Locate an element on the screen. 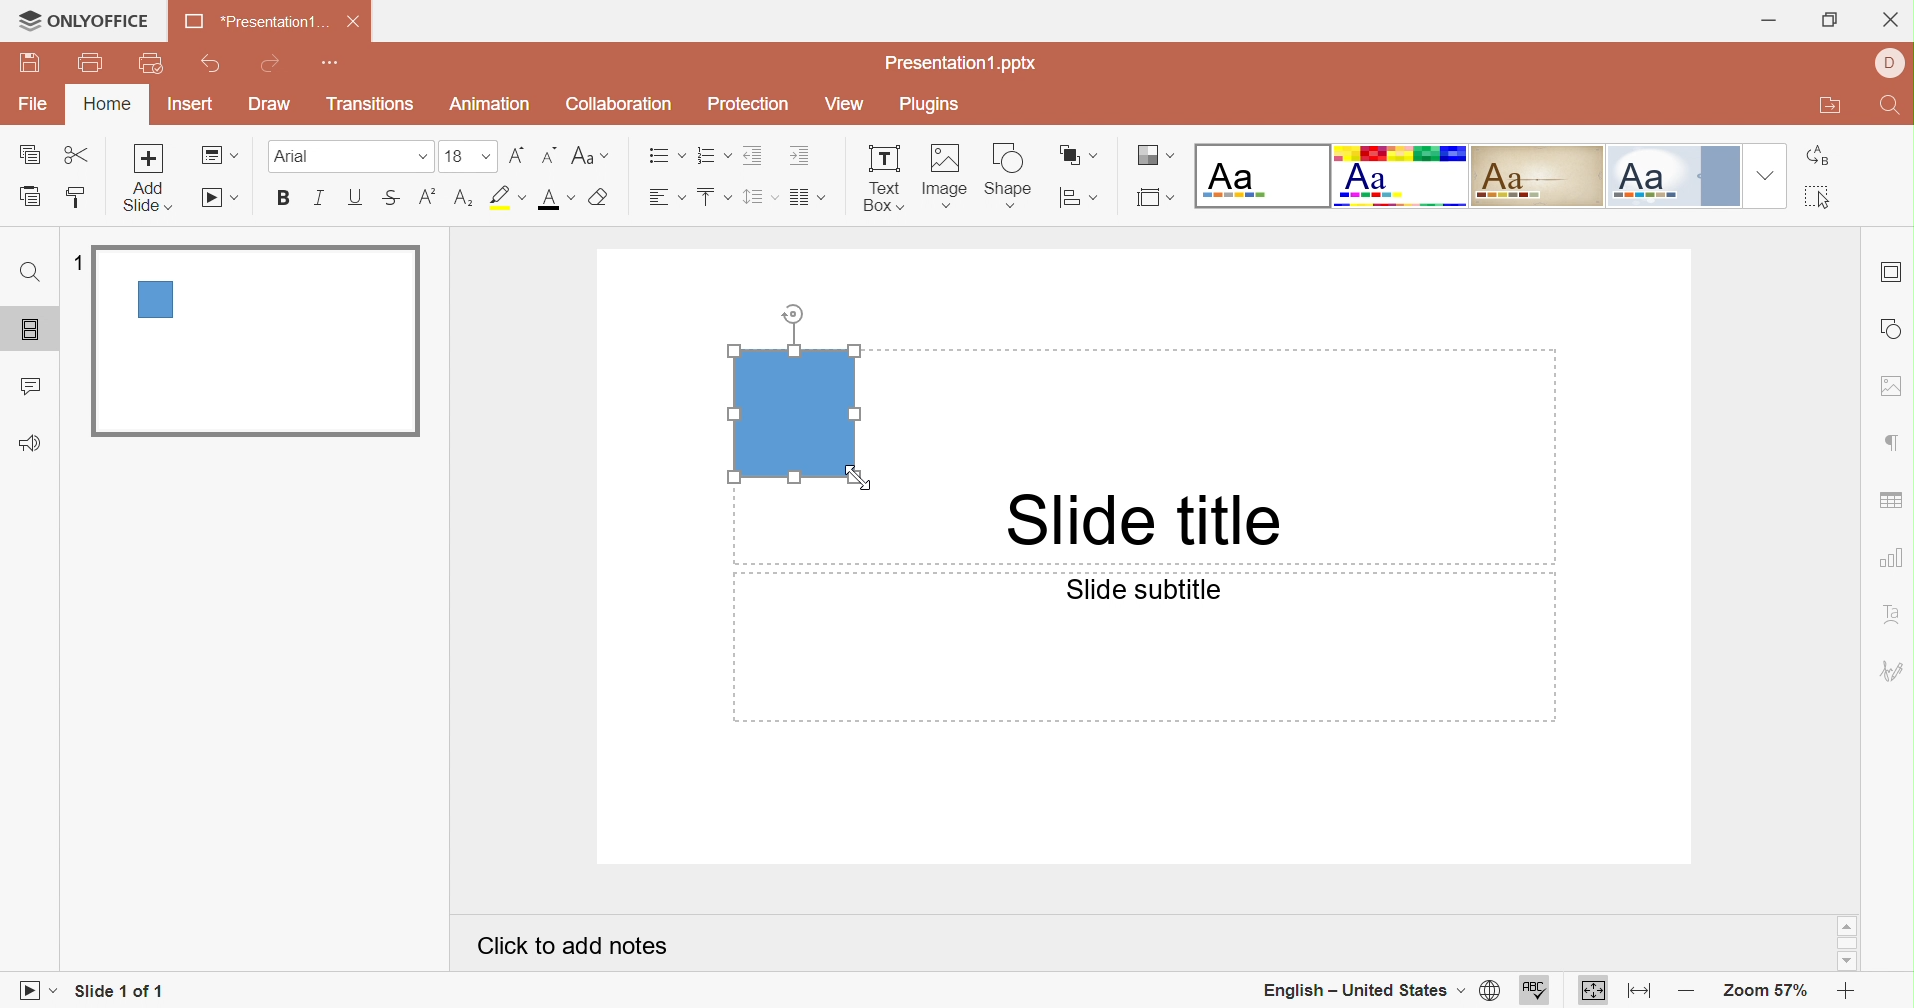 The width and height of the screenshot is (1914, 1008). Find is located at coordinates (1891, 107).